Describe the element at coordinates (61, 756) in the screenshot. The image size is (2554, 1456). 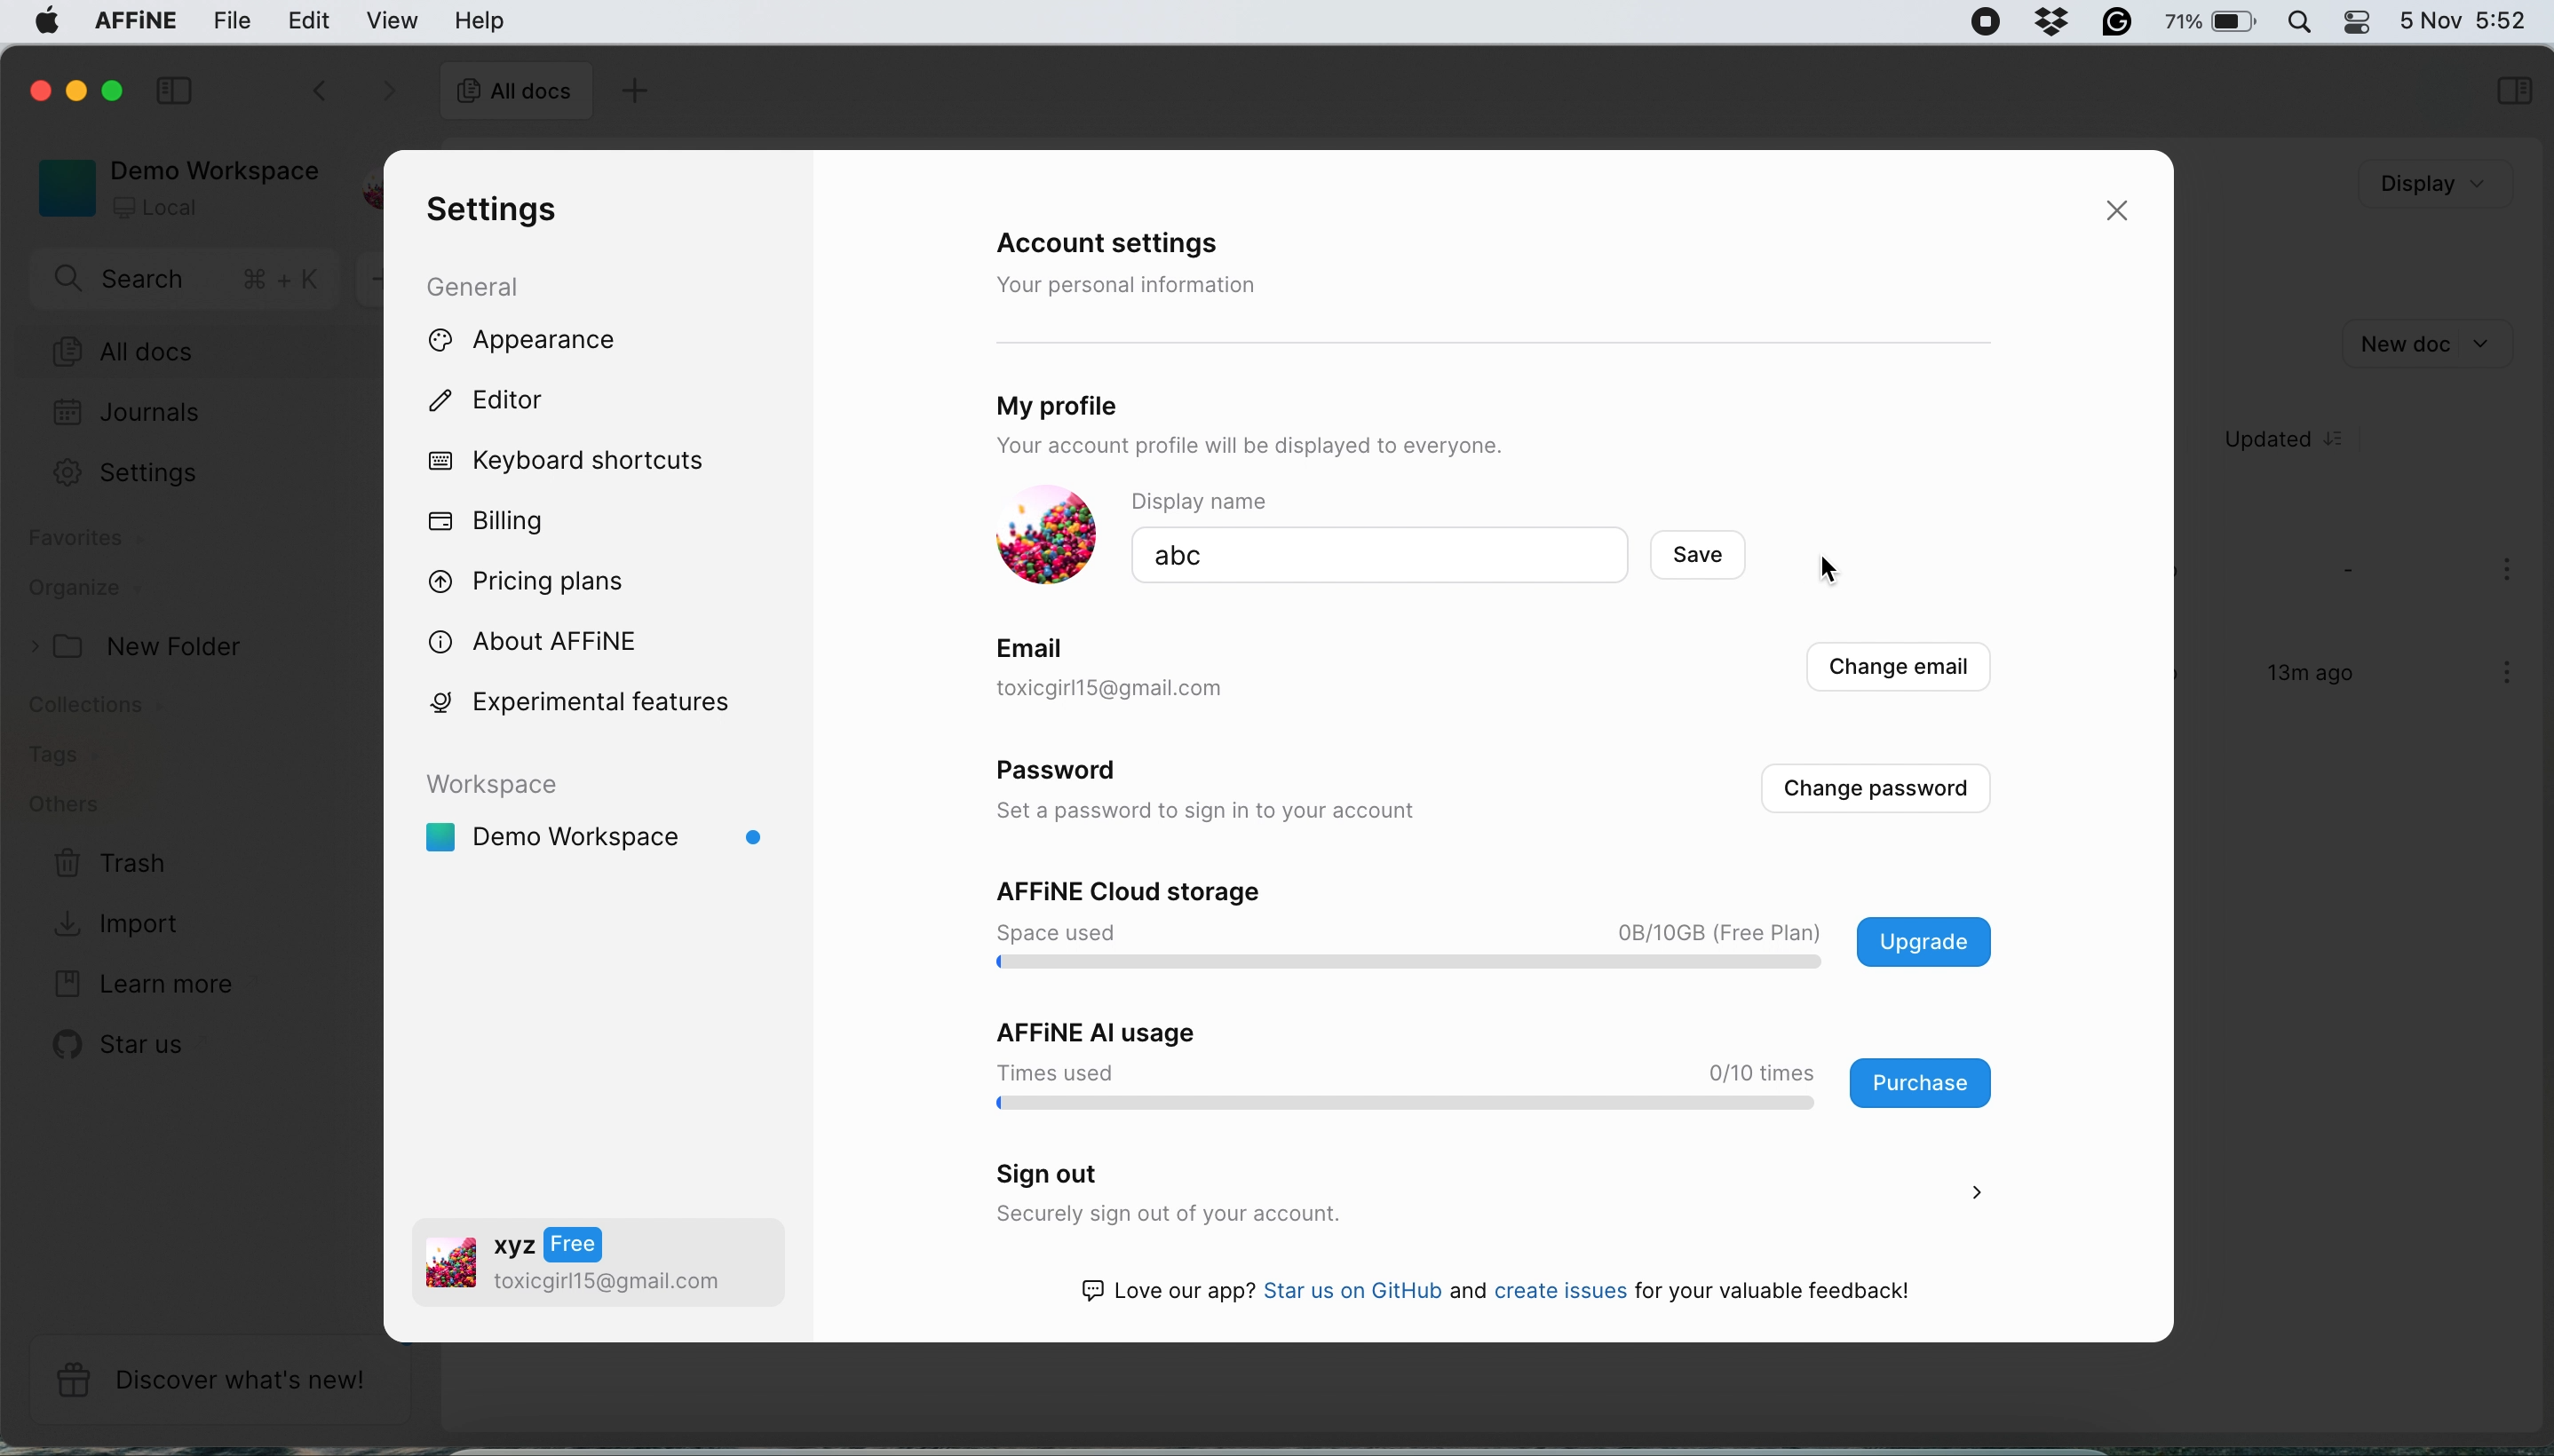
I see `tags` at that location.